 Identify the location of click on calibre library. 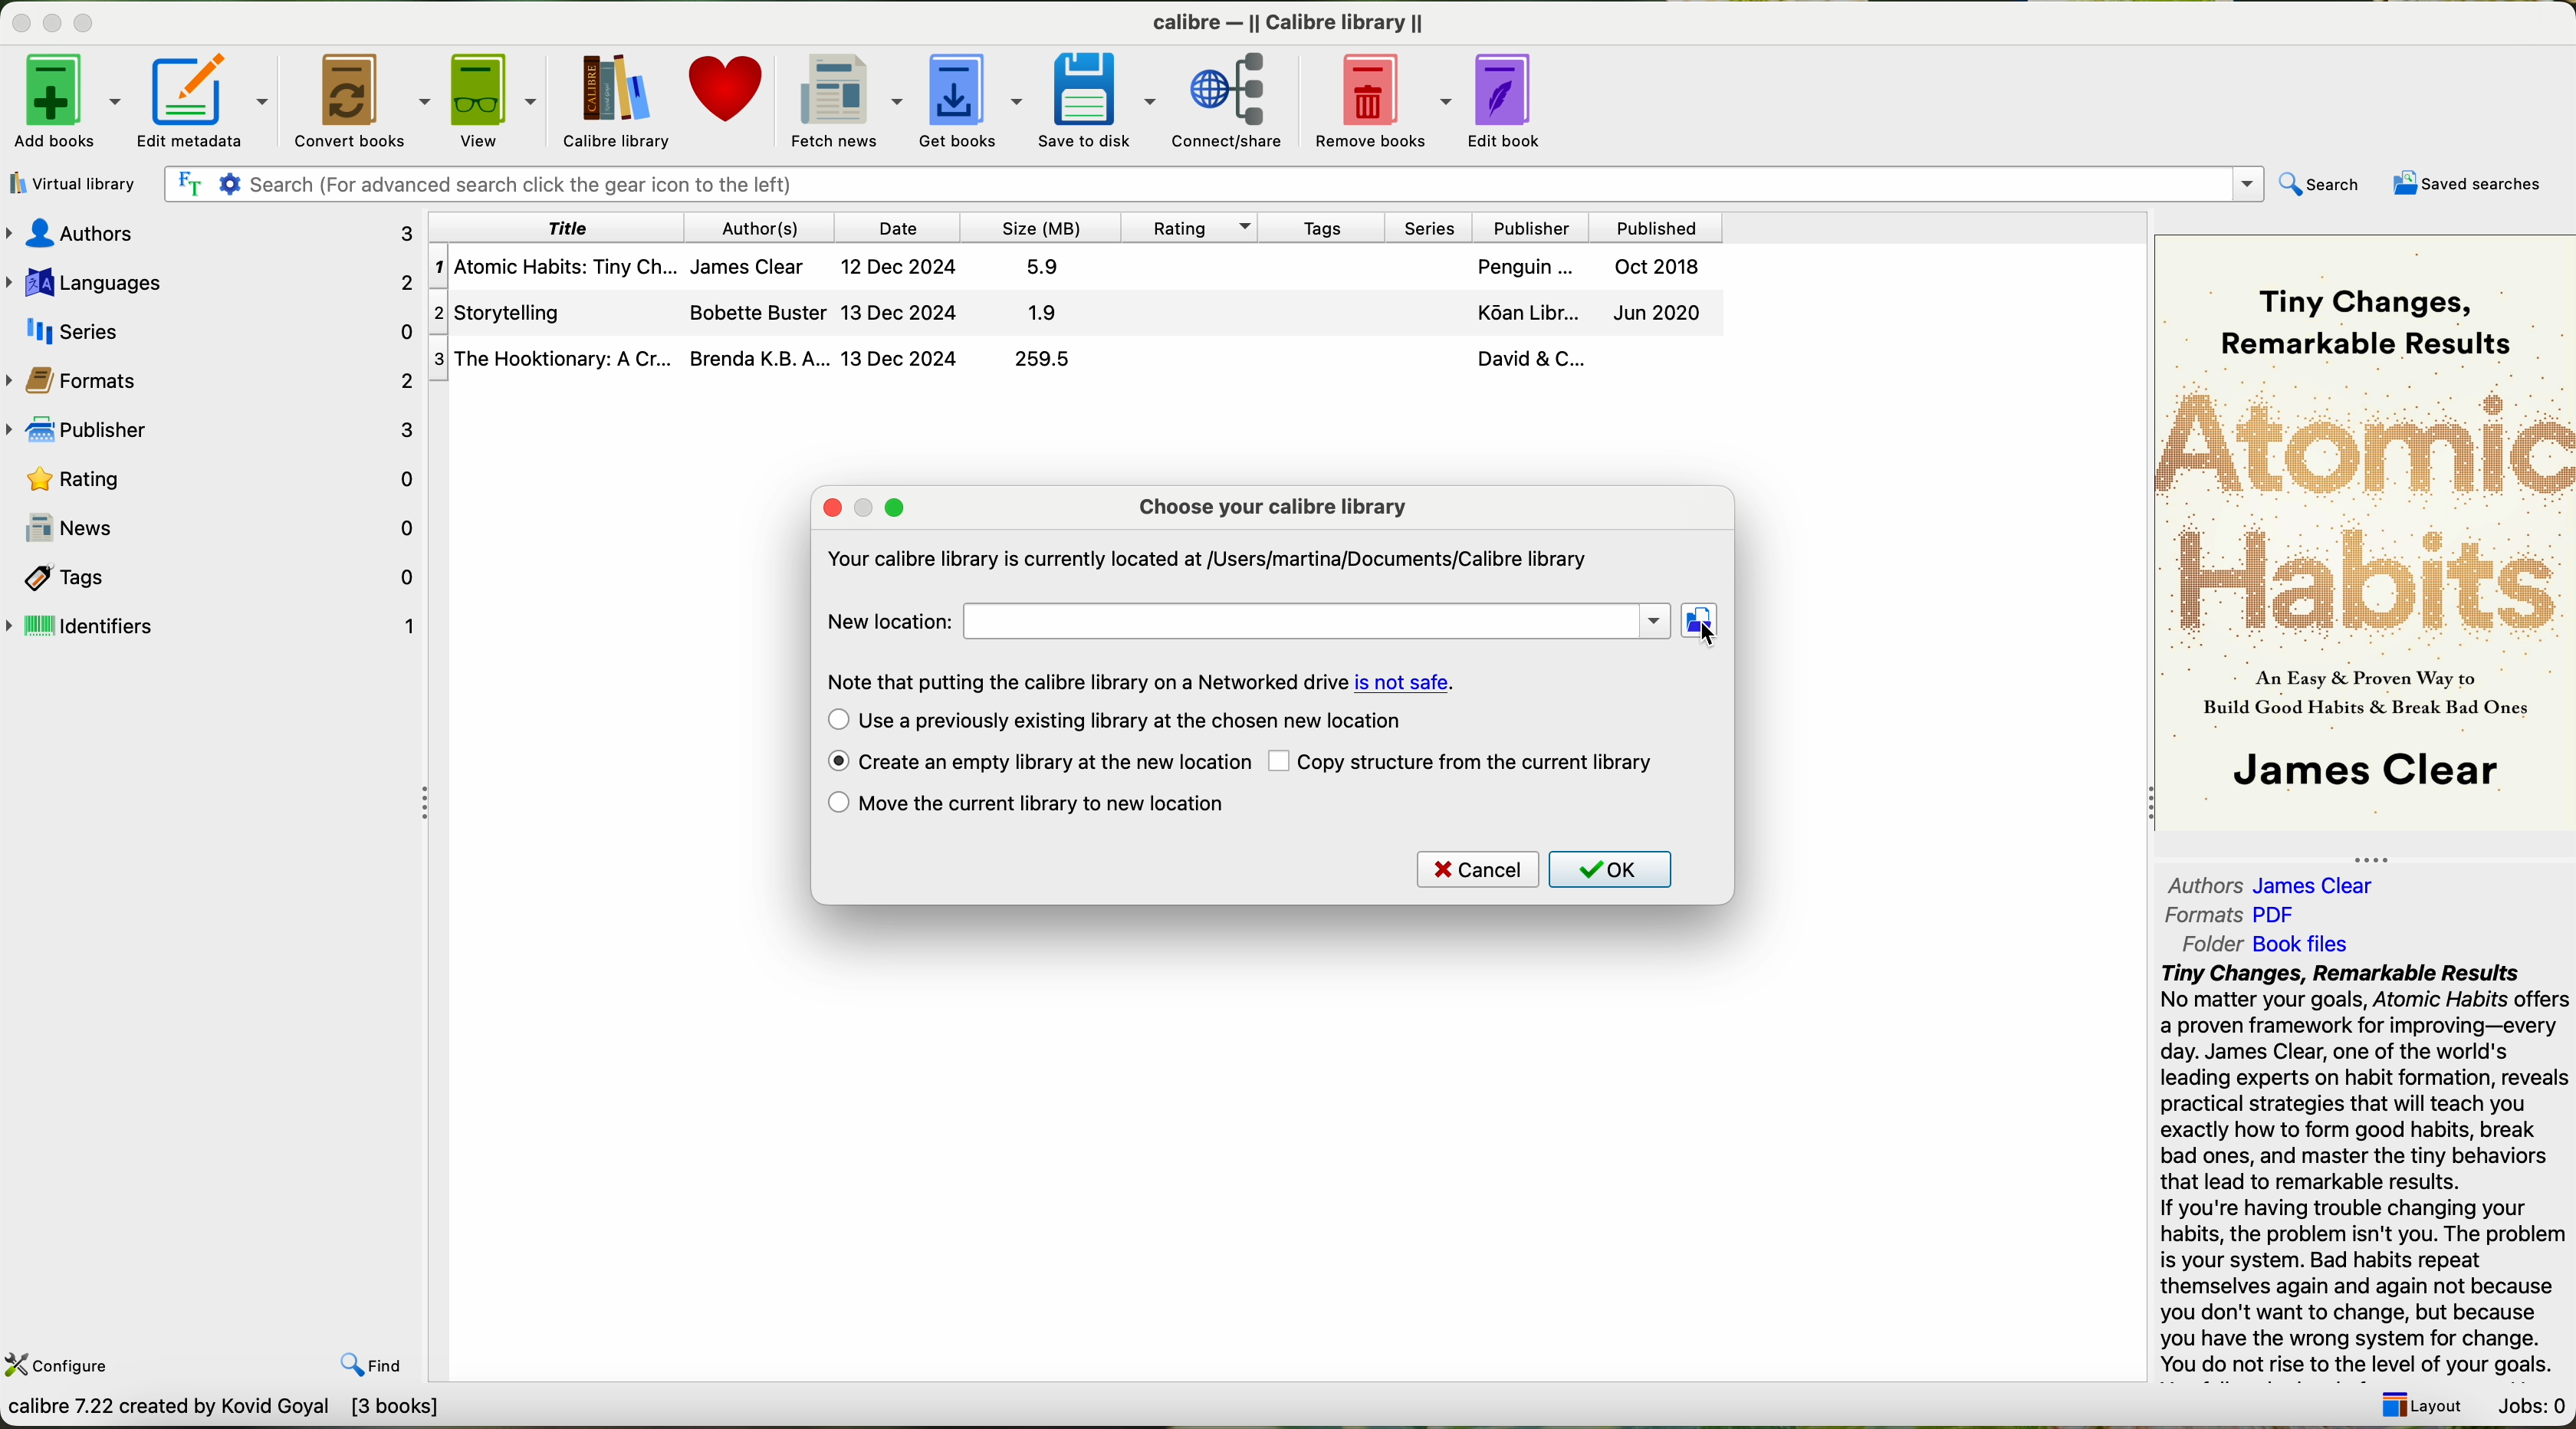
(613, 101).